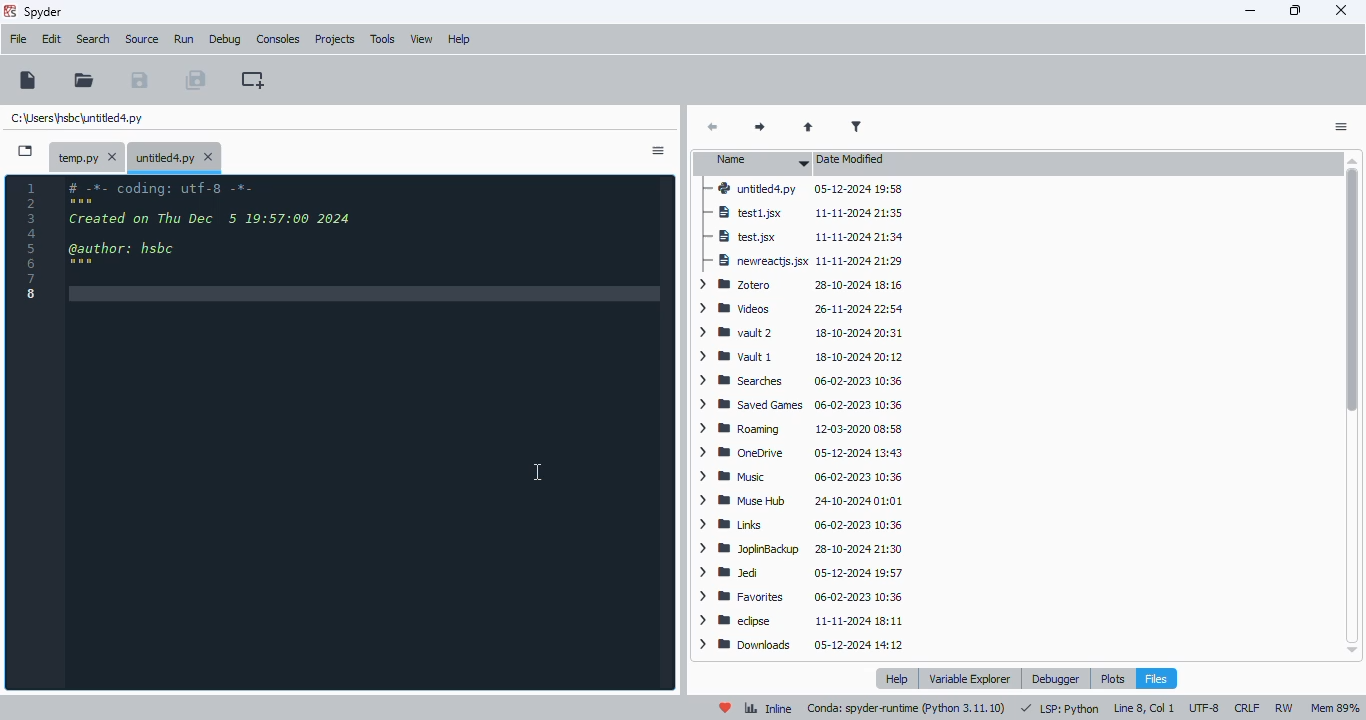 Image resolution: width=1366 pixels, height=720 pixels. What do you see at coordinates (226, 39) in the screenshot?
I see `debug` at bounding box center [226, 39].